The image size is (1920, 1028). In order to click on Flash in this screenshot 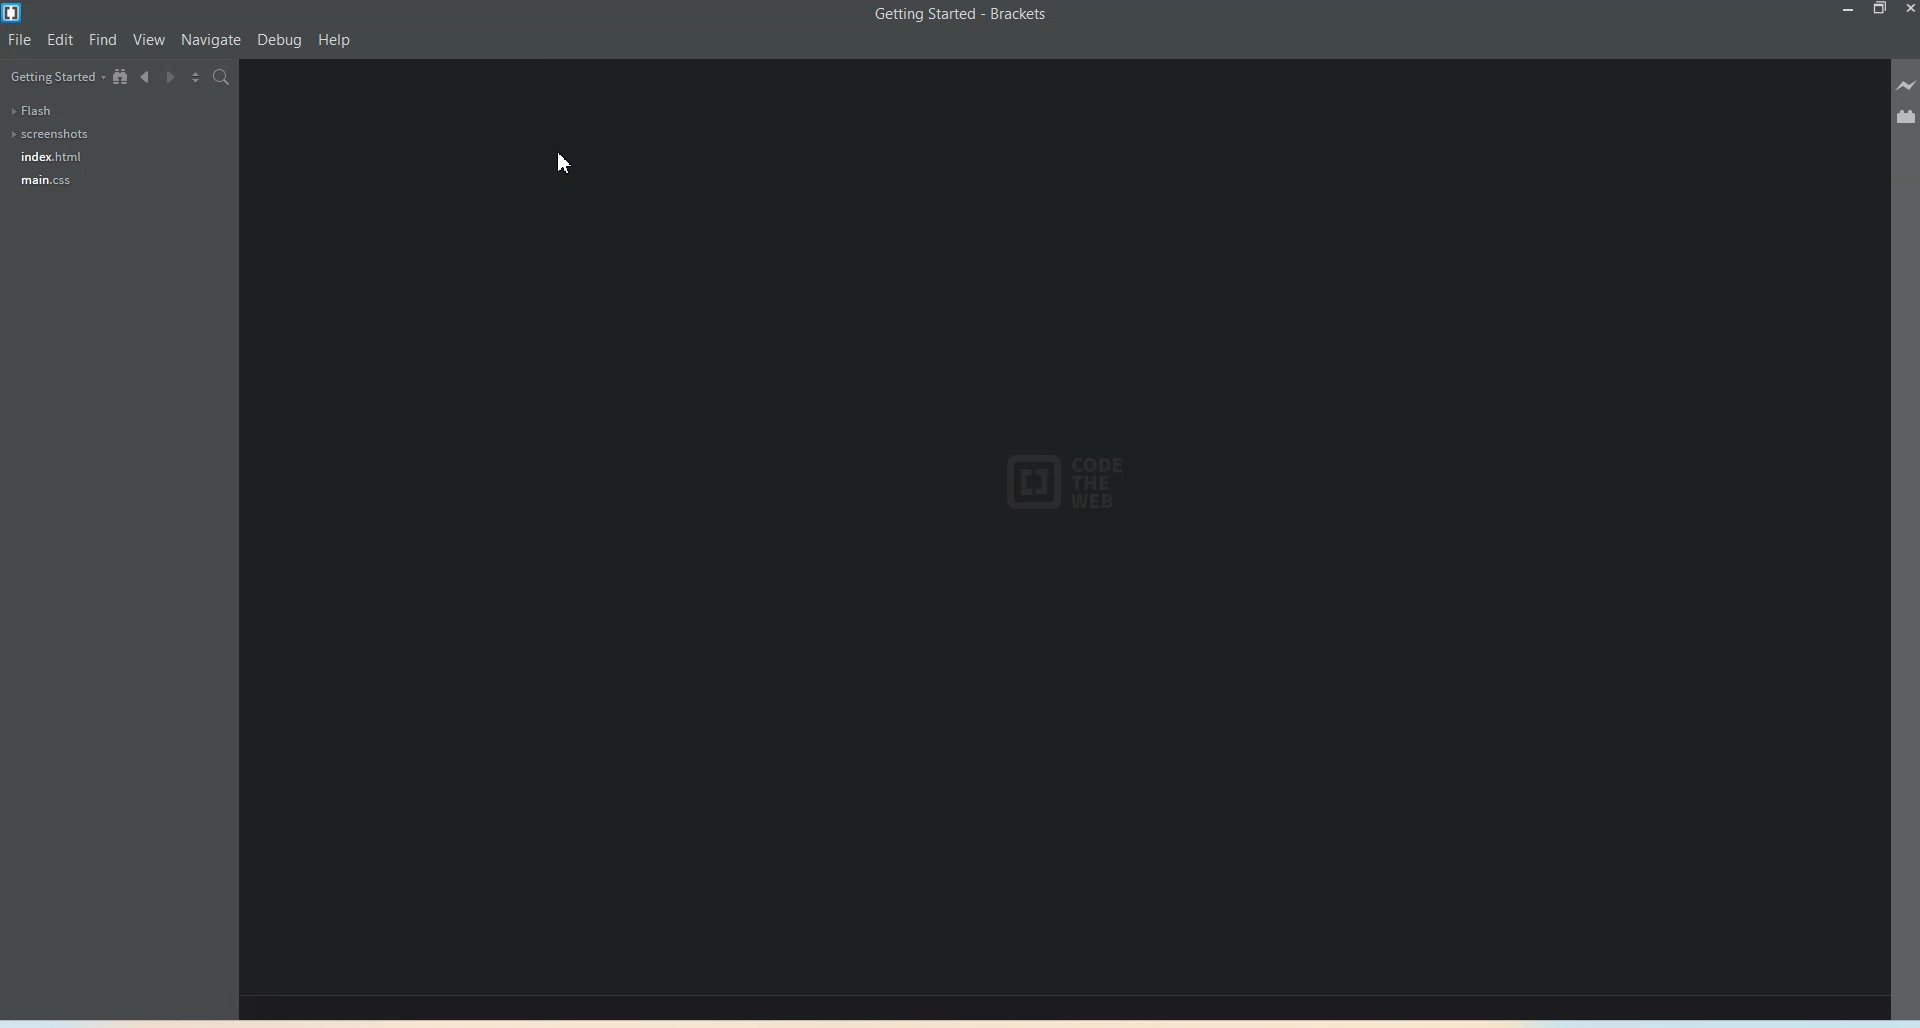, I will do `click(34, 111)`.